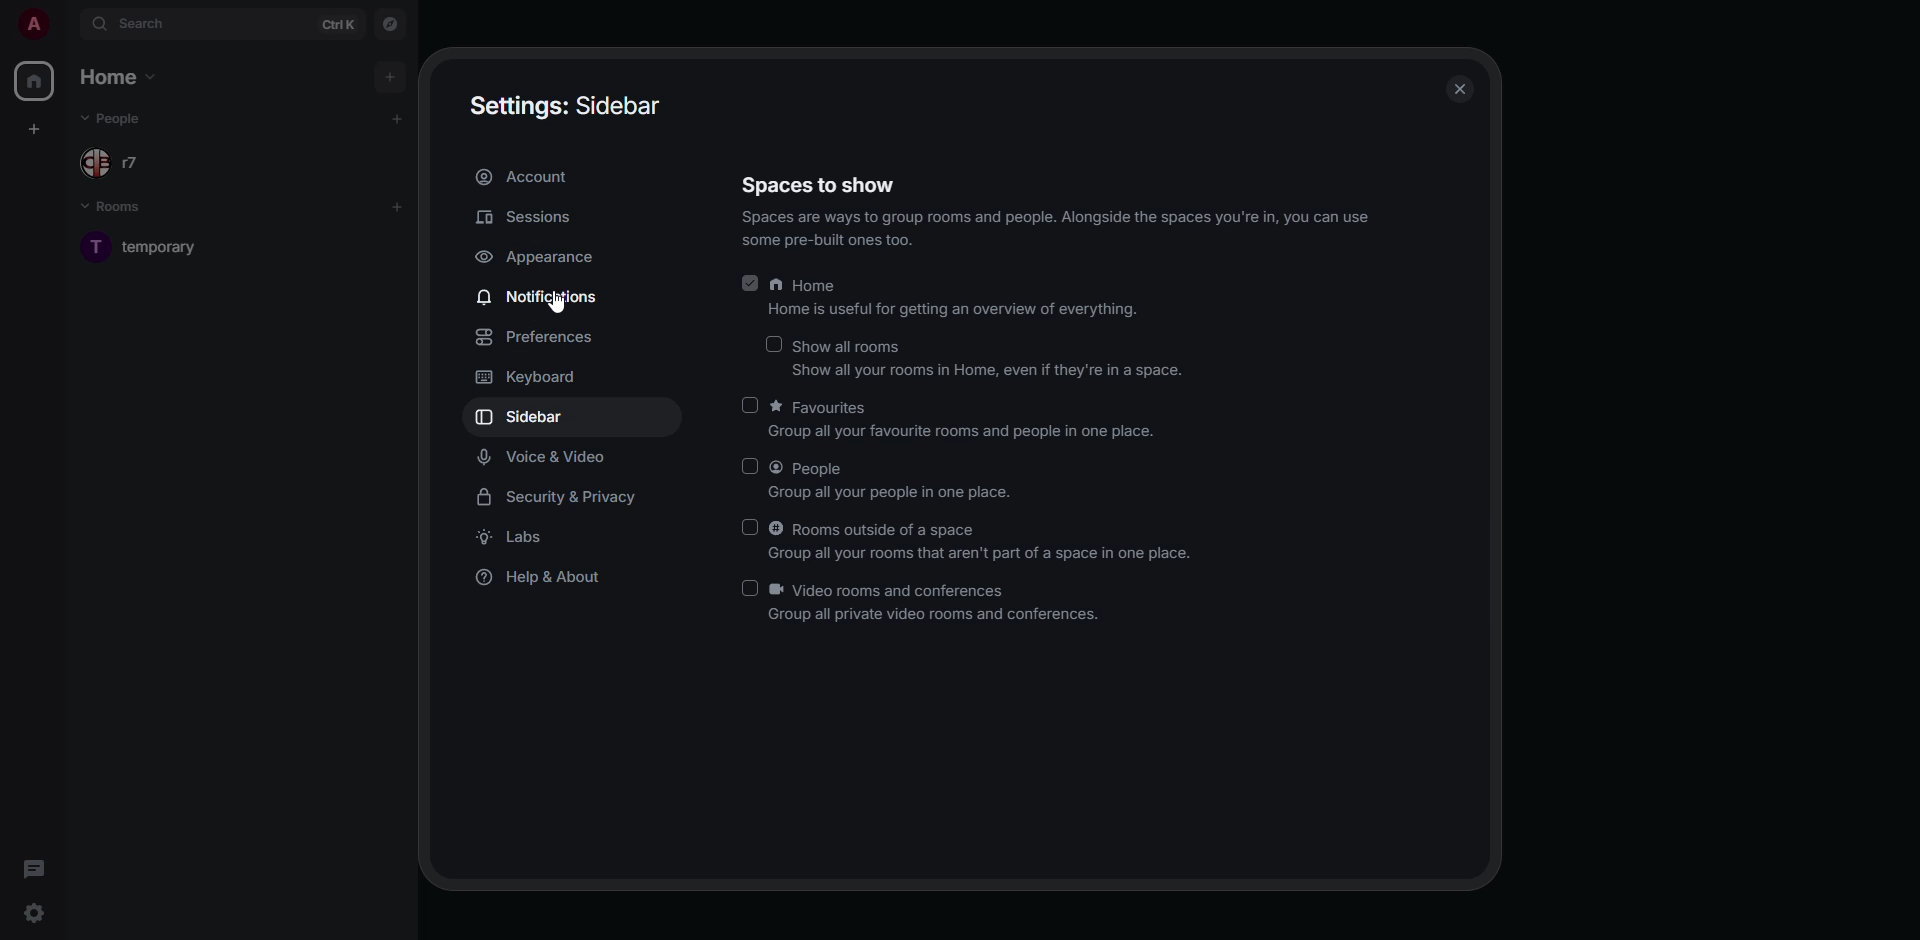 The width and height of the screenshot is (1920, 940). I want to click on home, so click(952, 297).